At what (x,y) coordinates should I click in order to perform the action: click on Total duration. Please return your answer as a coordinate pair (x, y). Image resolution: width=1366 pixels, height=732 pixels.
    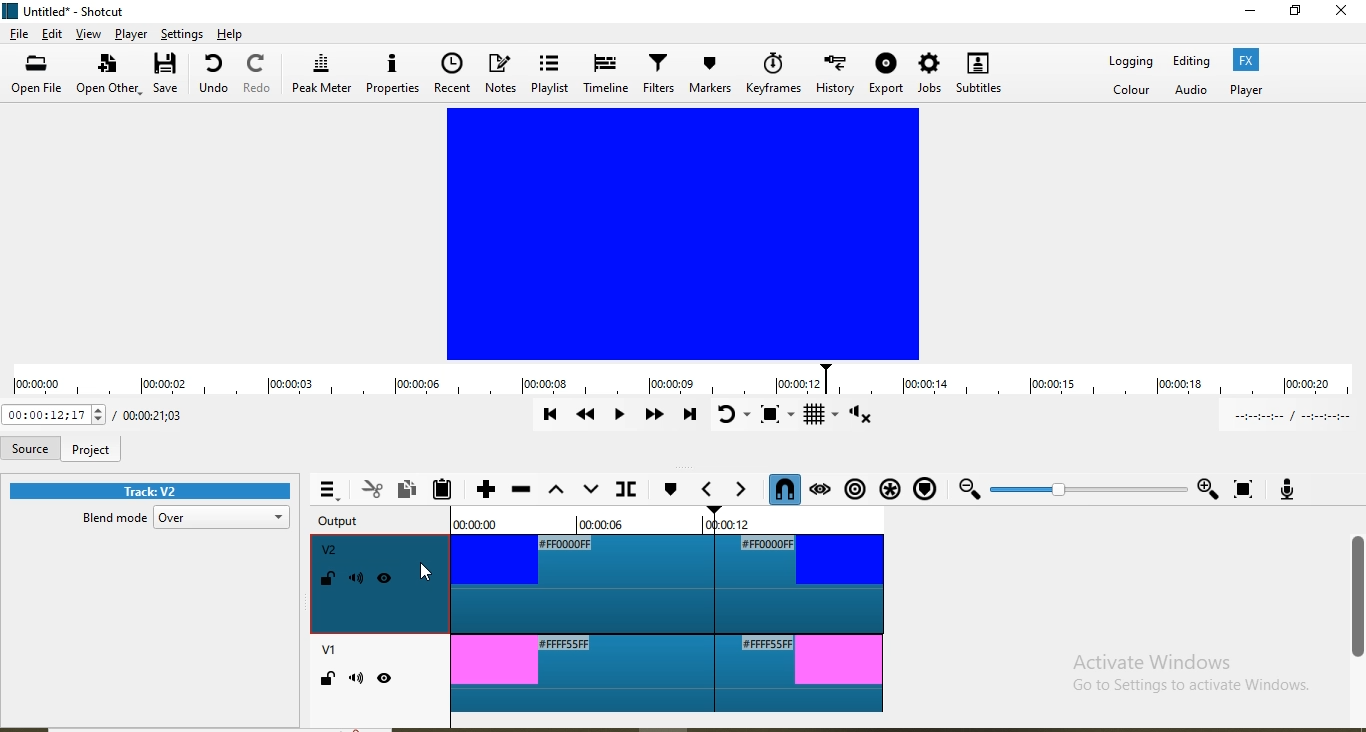
    Looking at the image, I should click on (153, 414).